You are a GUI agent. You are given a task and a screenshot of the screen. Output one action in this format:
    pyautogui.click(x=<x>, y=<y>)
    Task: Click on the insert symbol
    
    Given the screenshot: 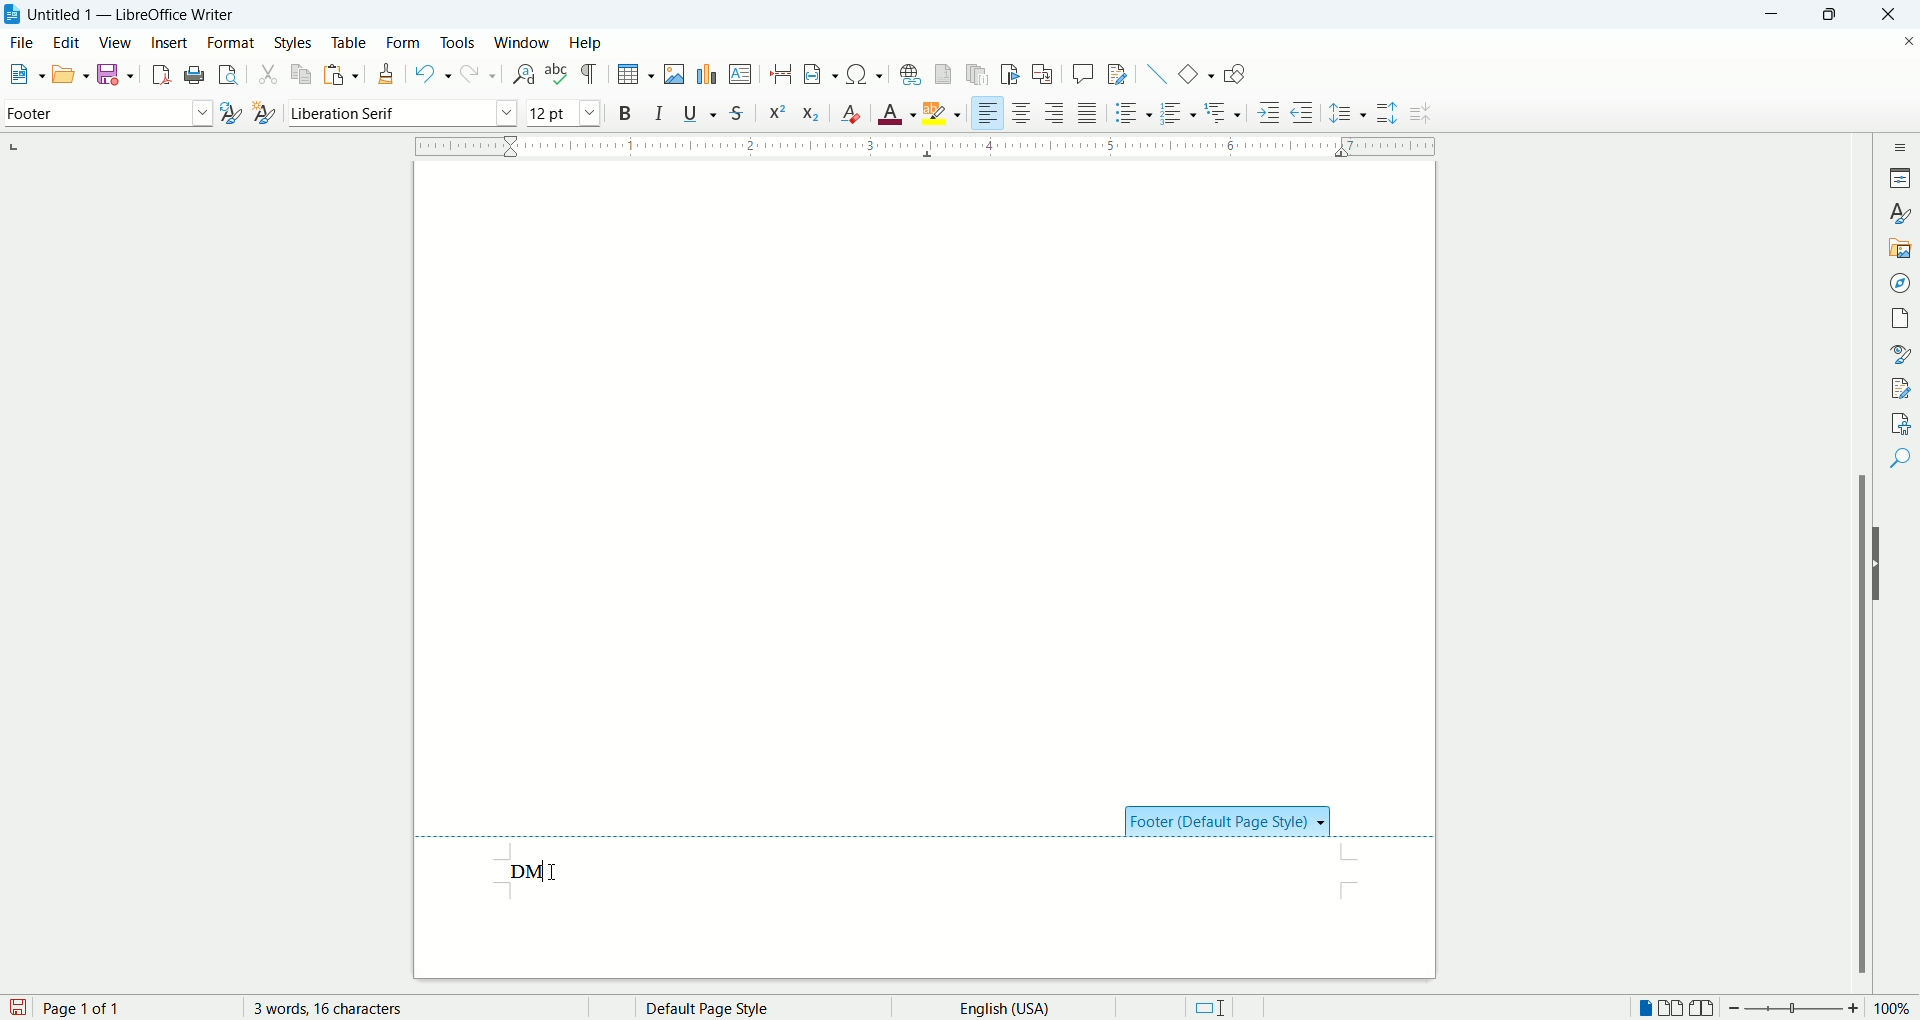 What is the action you would take?
    pyautogui.click(x=865, y=73)
    